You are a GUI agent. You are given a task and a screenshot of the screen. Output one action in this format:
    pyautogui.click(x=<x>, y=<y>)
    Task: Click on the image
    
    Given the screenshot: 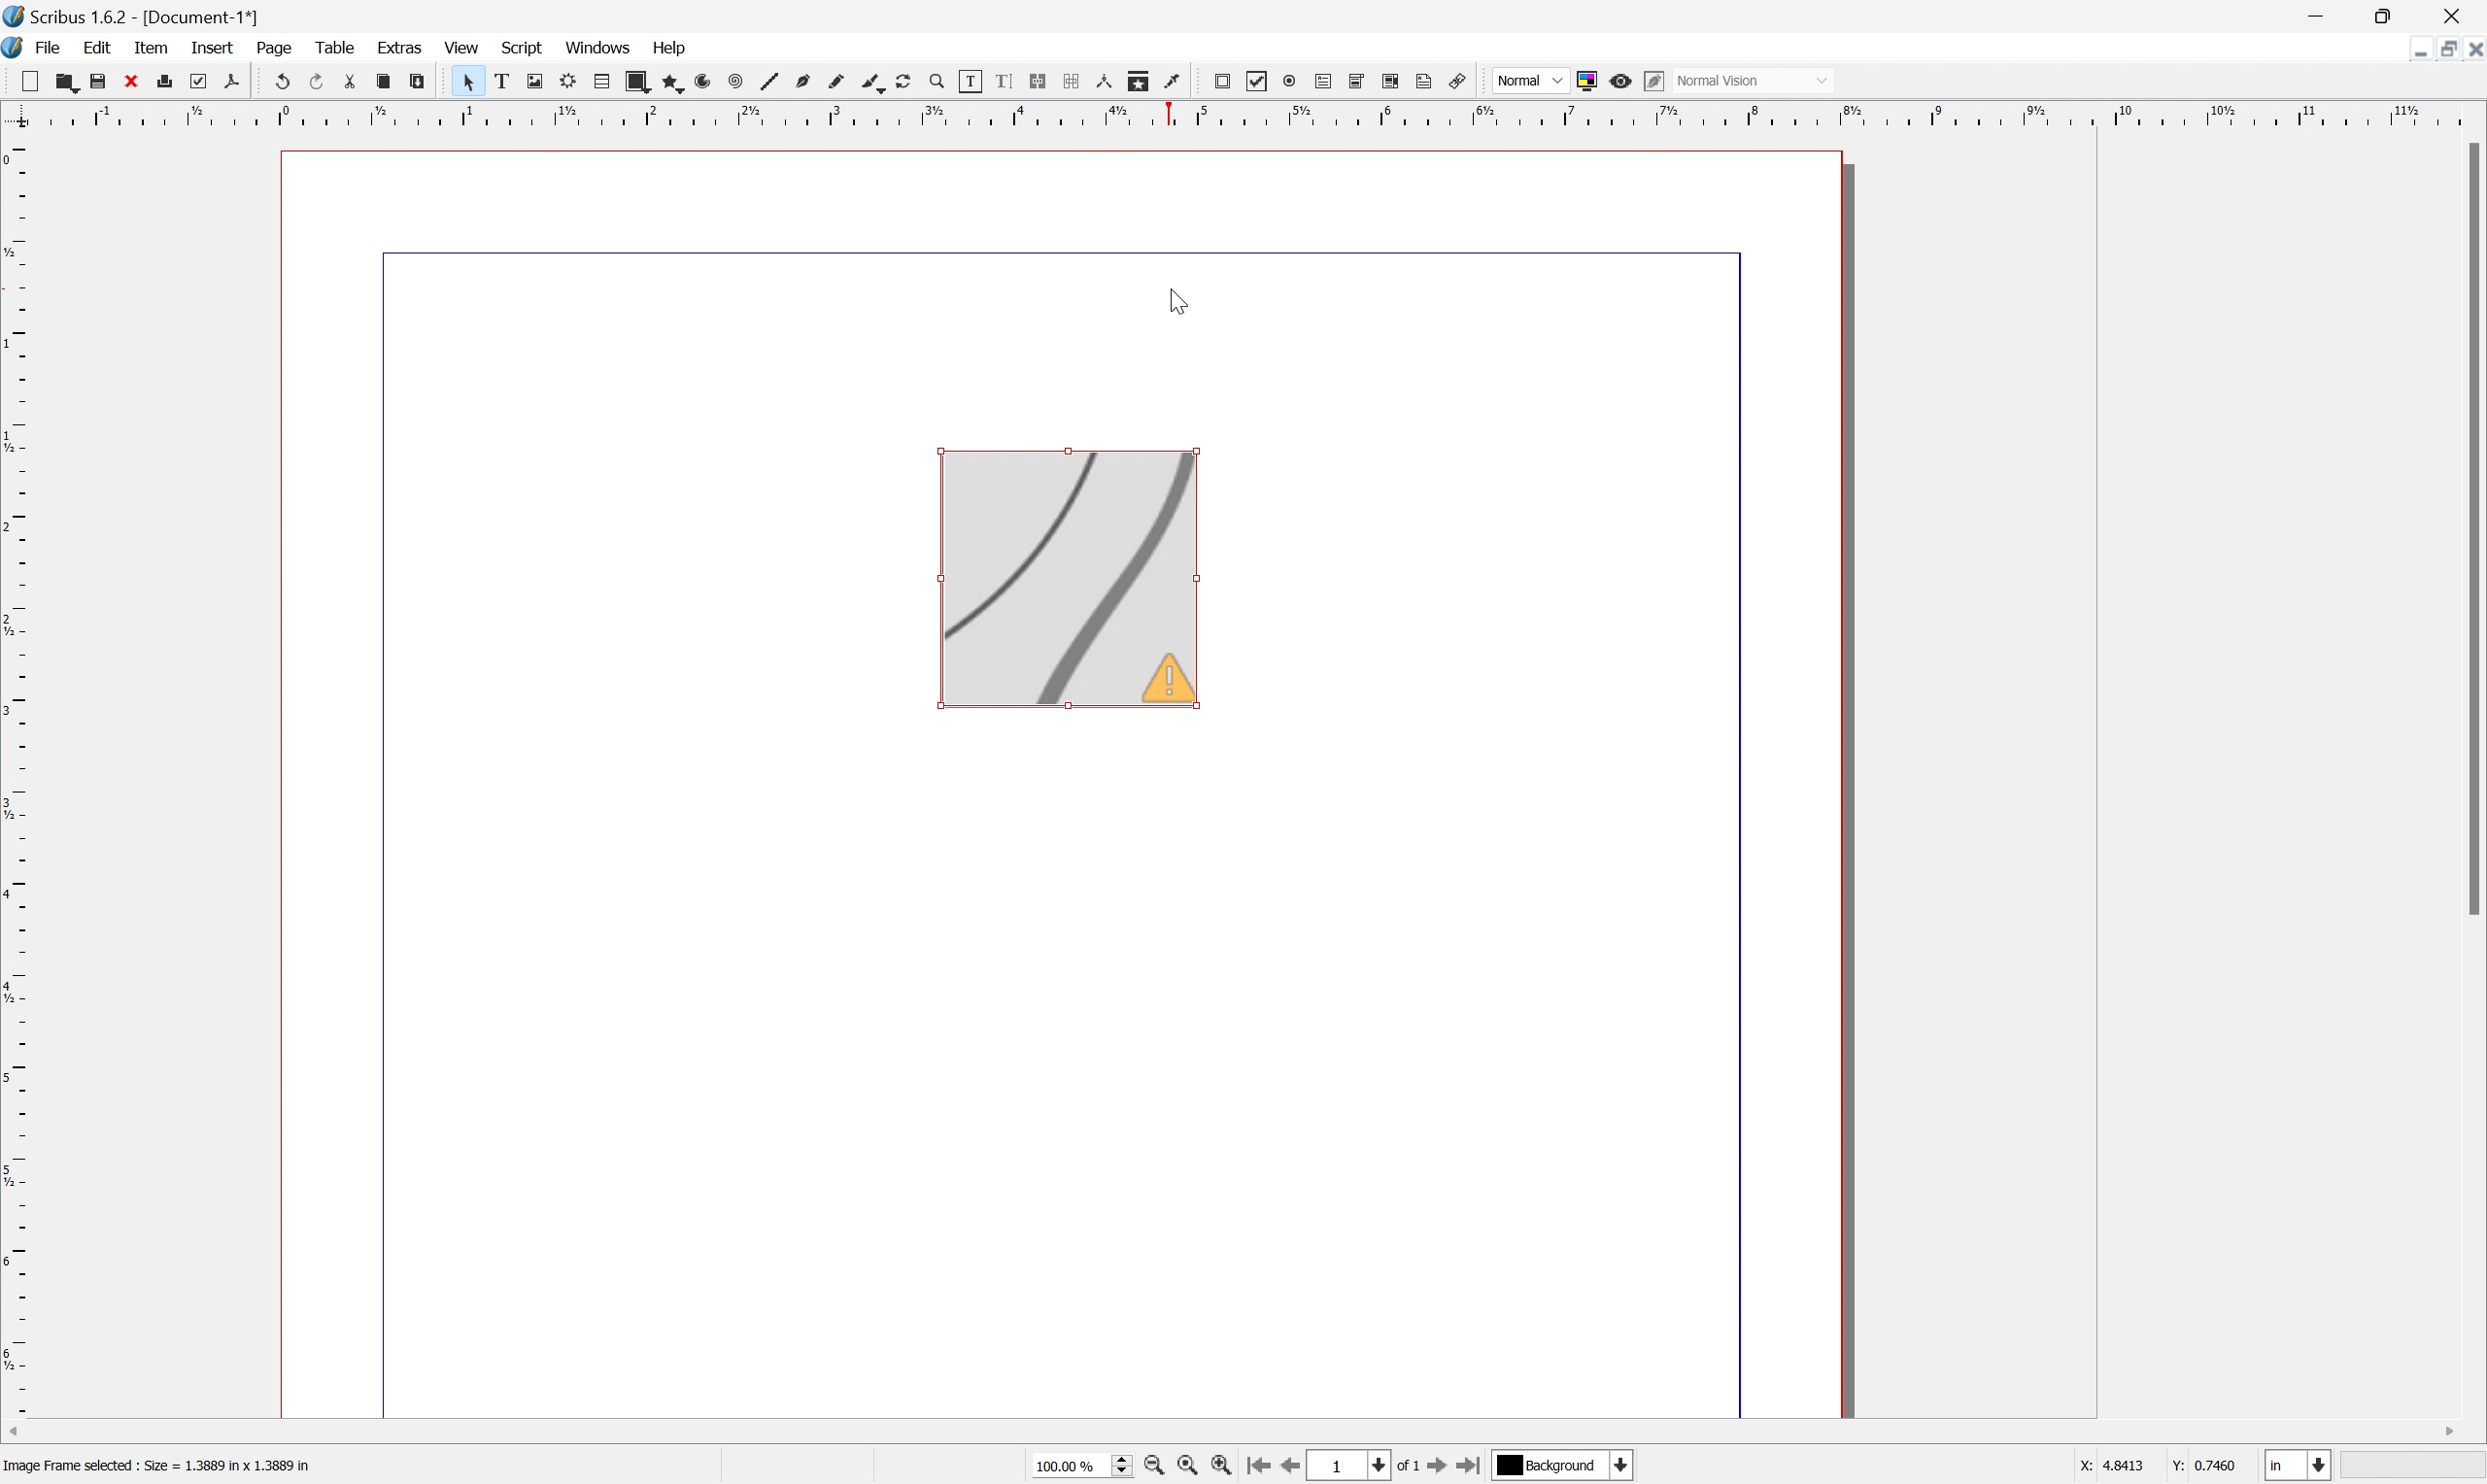 What is the action you would take?
    pyautogui.click(x=1070, y=579)
    